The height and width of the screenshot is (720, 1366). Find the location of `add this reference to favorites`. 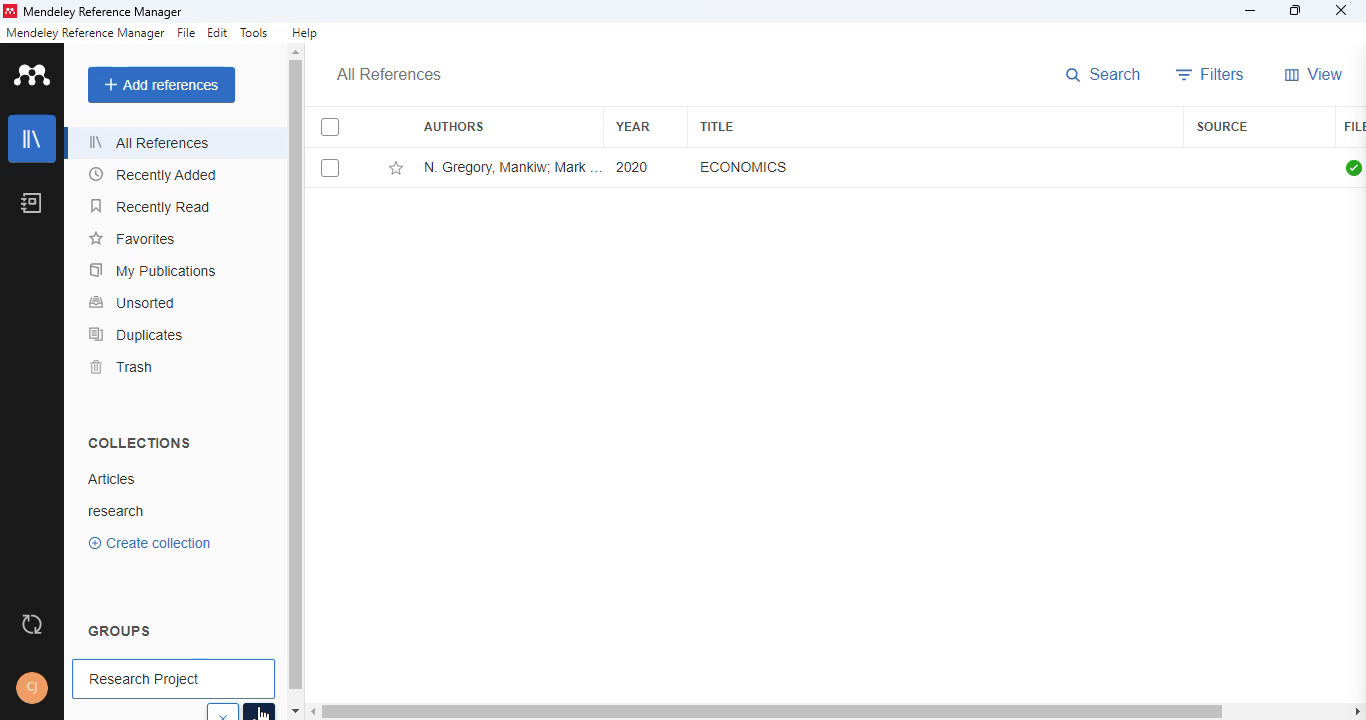

add this reference to favorites is located at coordinates (397, 169).